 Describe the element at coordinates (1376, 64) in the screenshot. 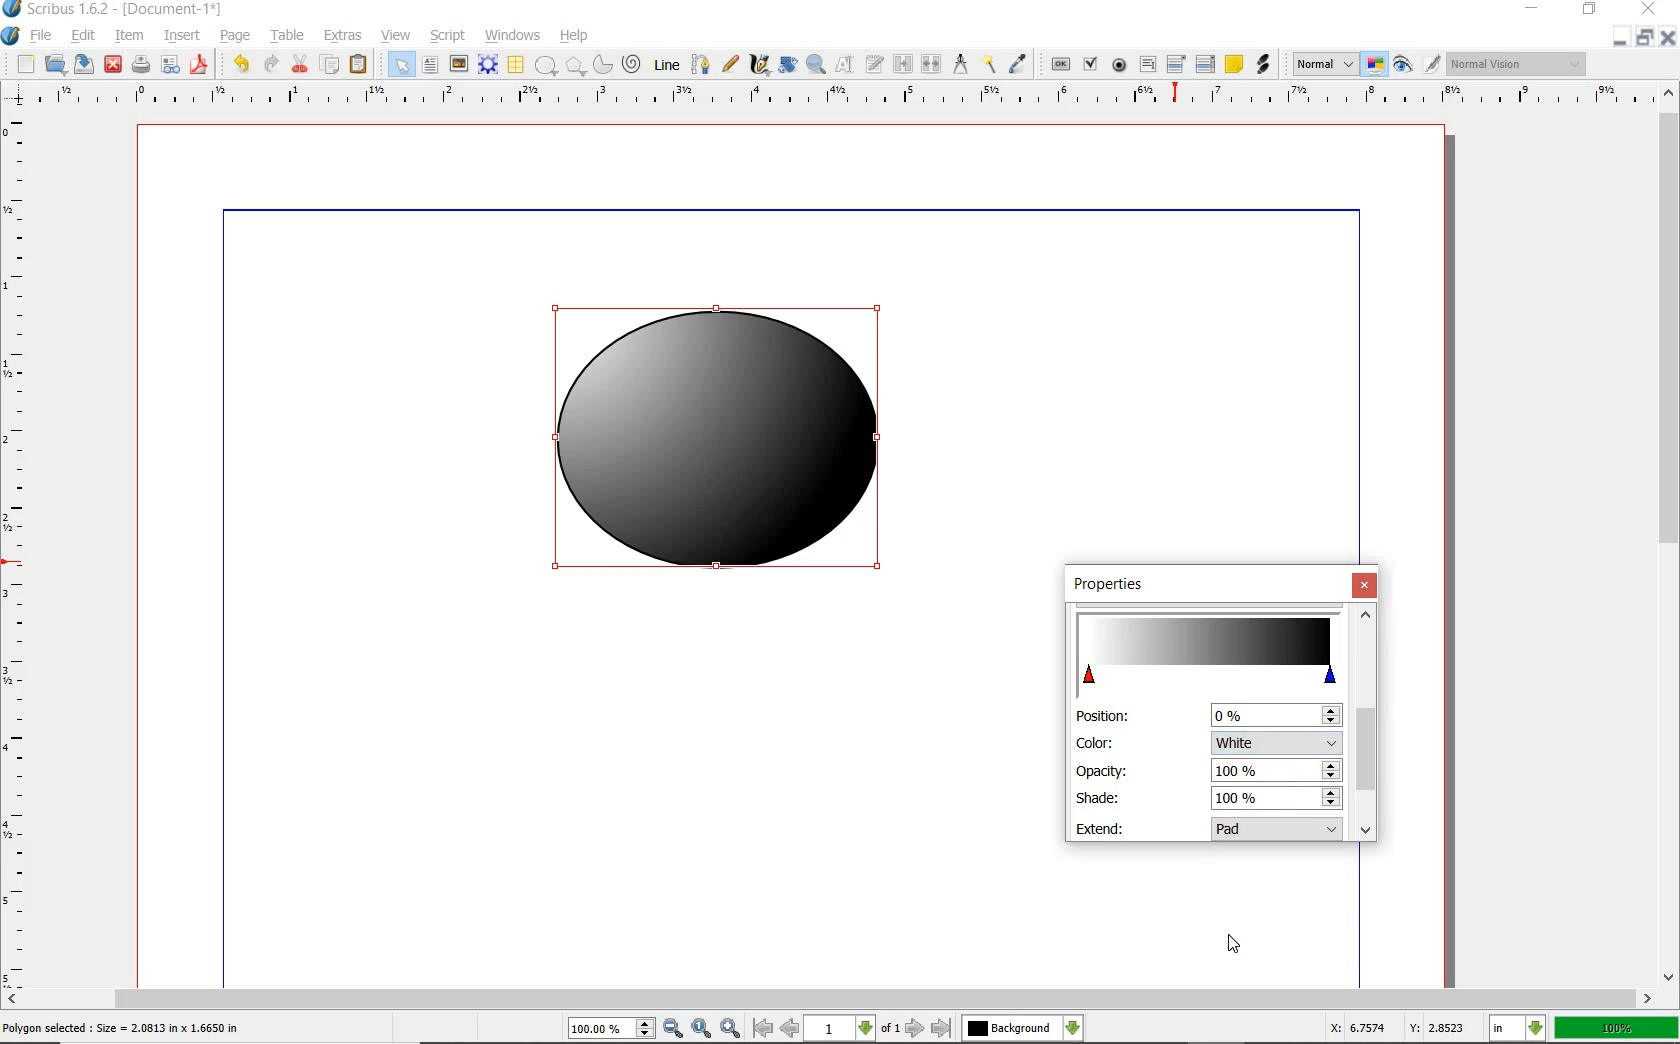

I see `TOGGLE COLOR MANAGEMENT SYSTEM` at that location.